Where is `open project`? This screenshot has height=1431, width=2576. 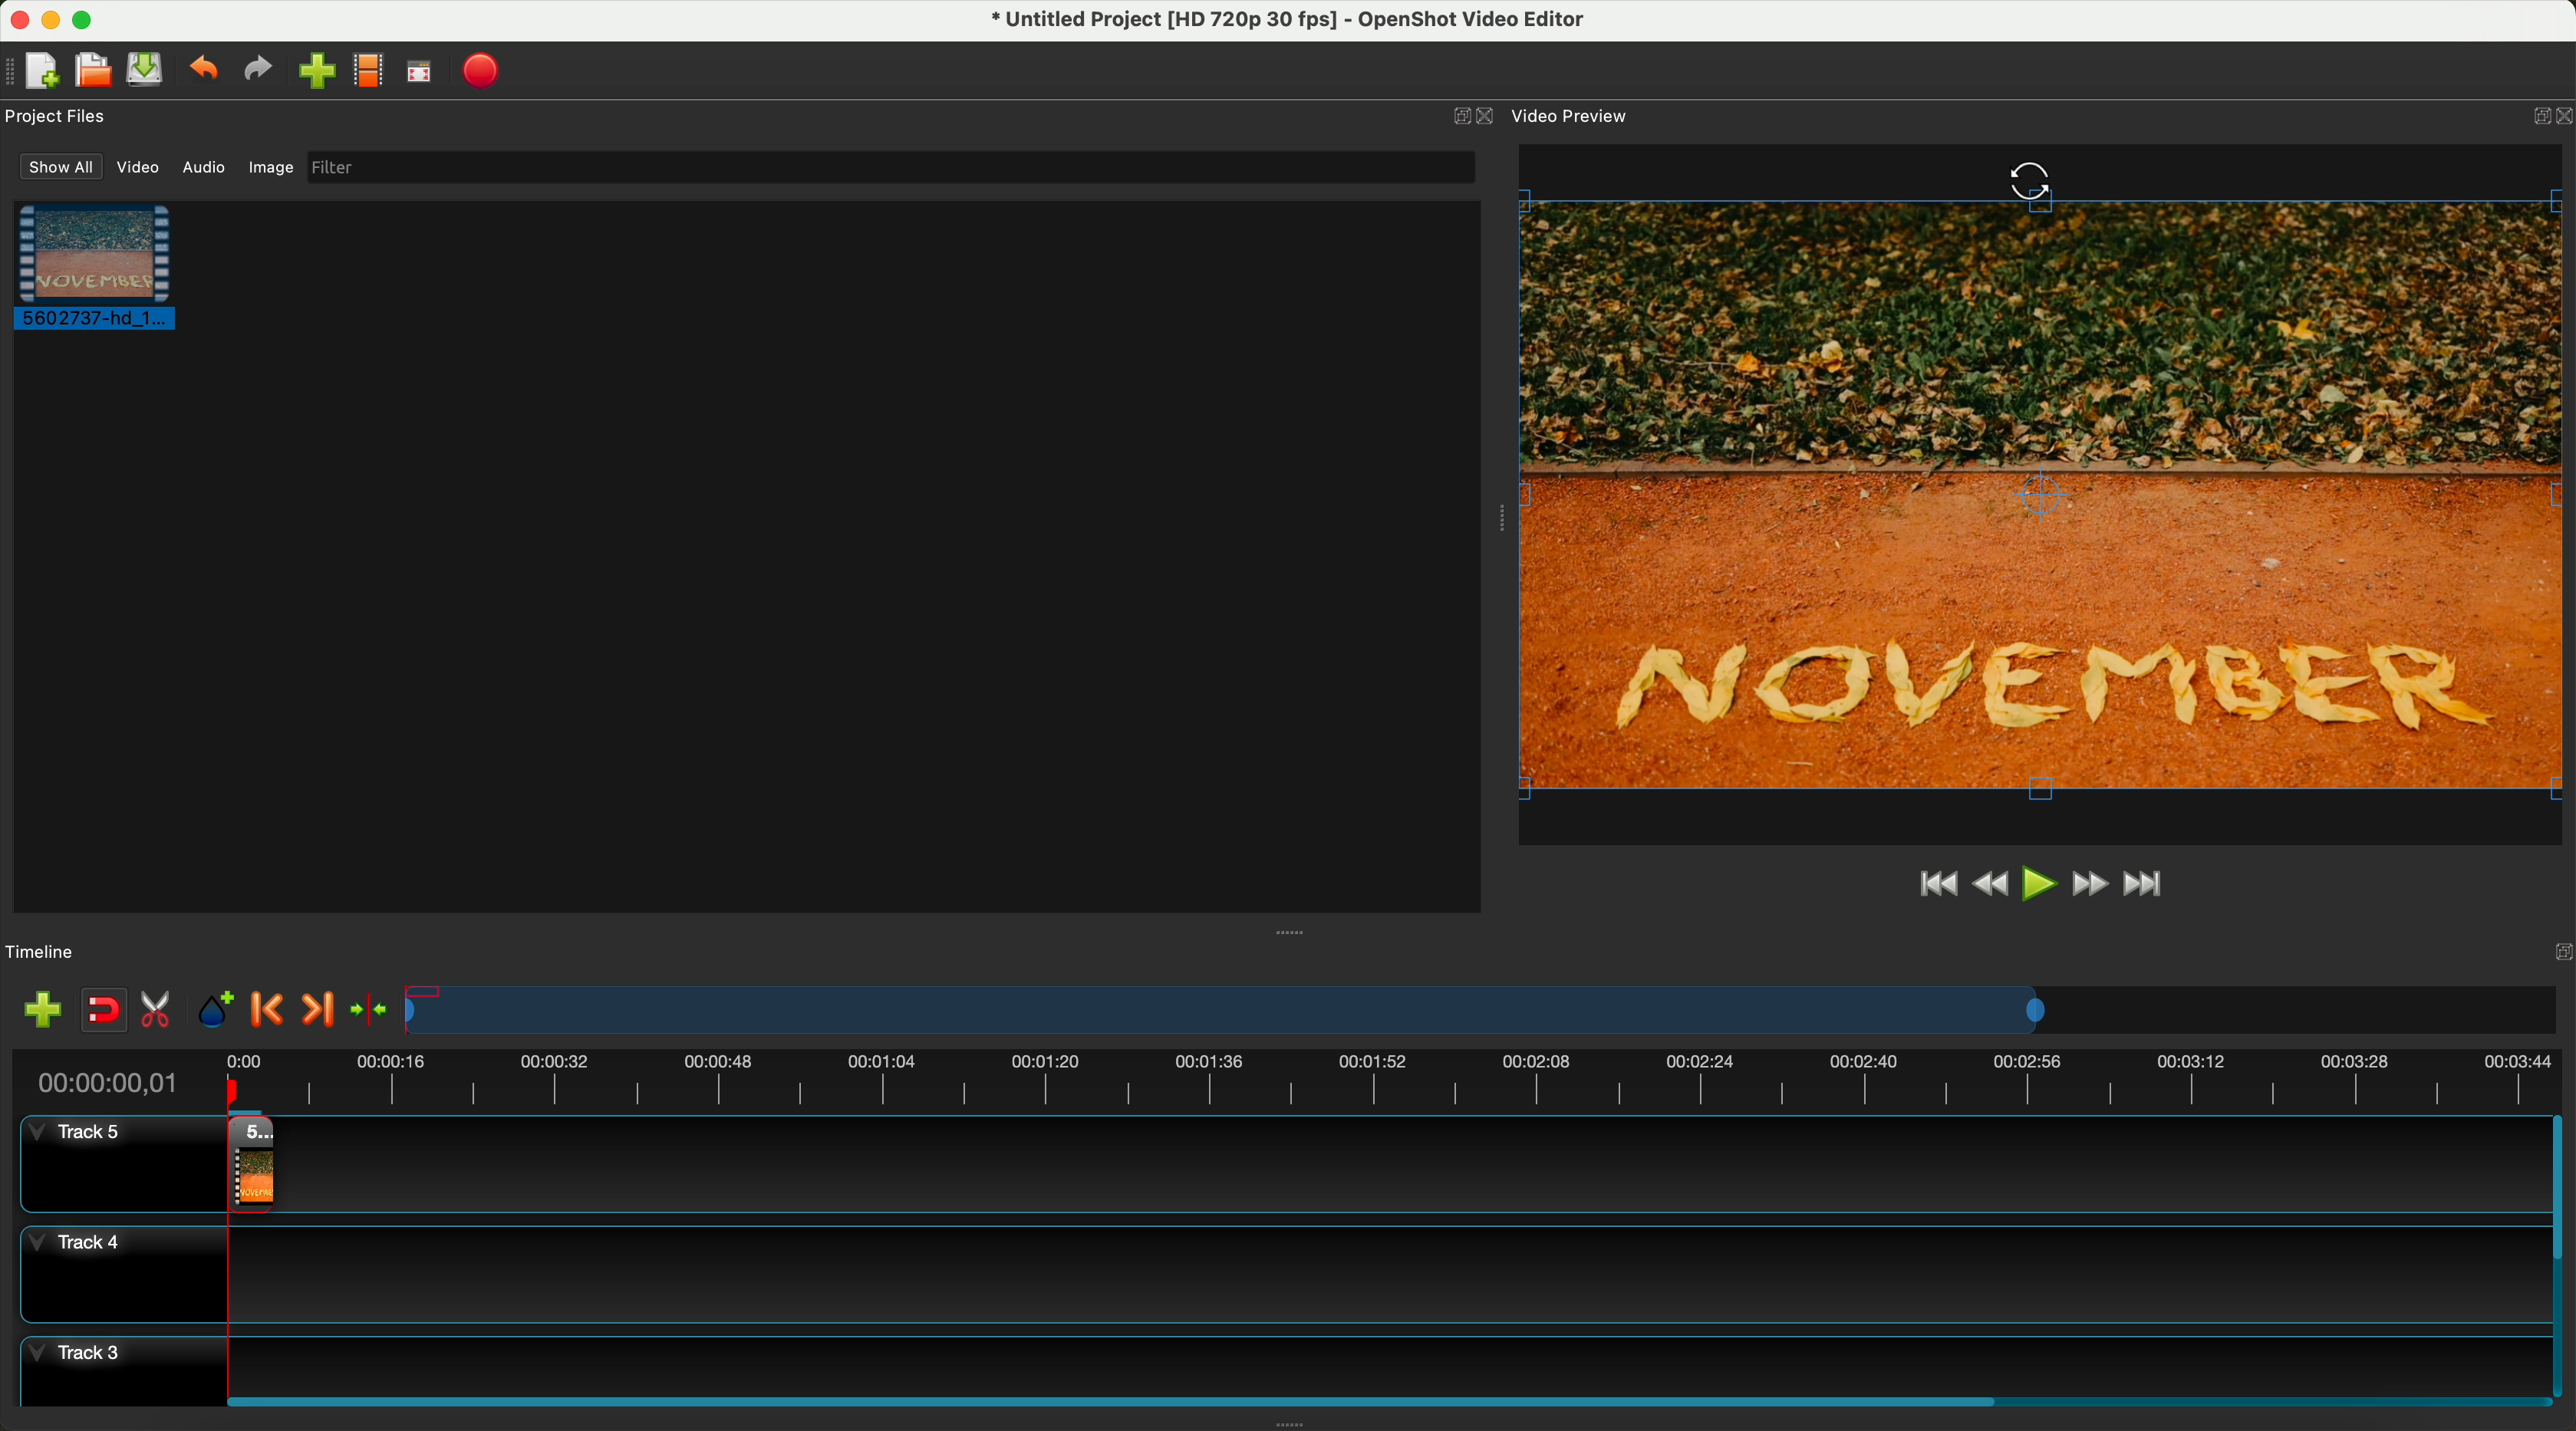
open project is located at coordinates (92, 66).